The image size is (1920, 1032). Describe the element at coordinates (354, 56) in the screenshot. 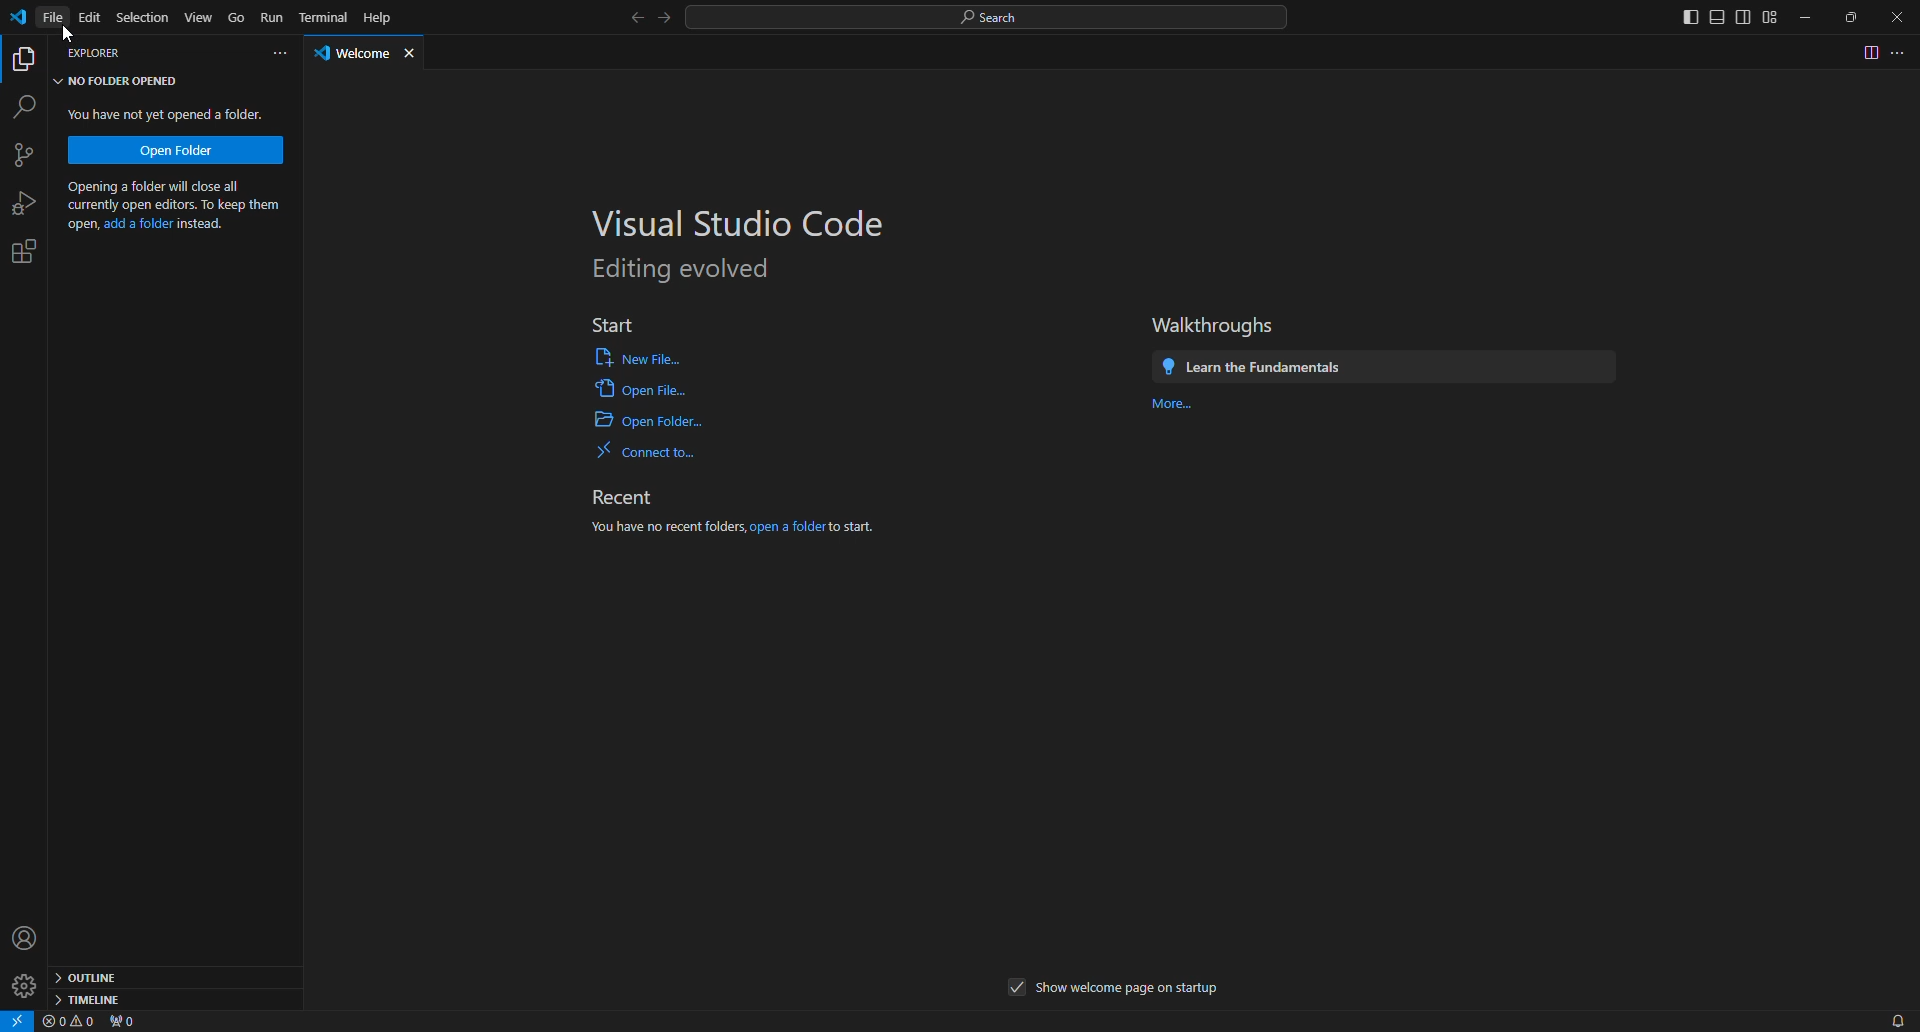

I see `welcome` at that location.